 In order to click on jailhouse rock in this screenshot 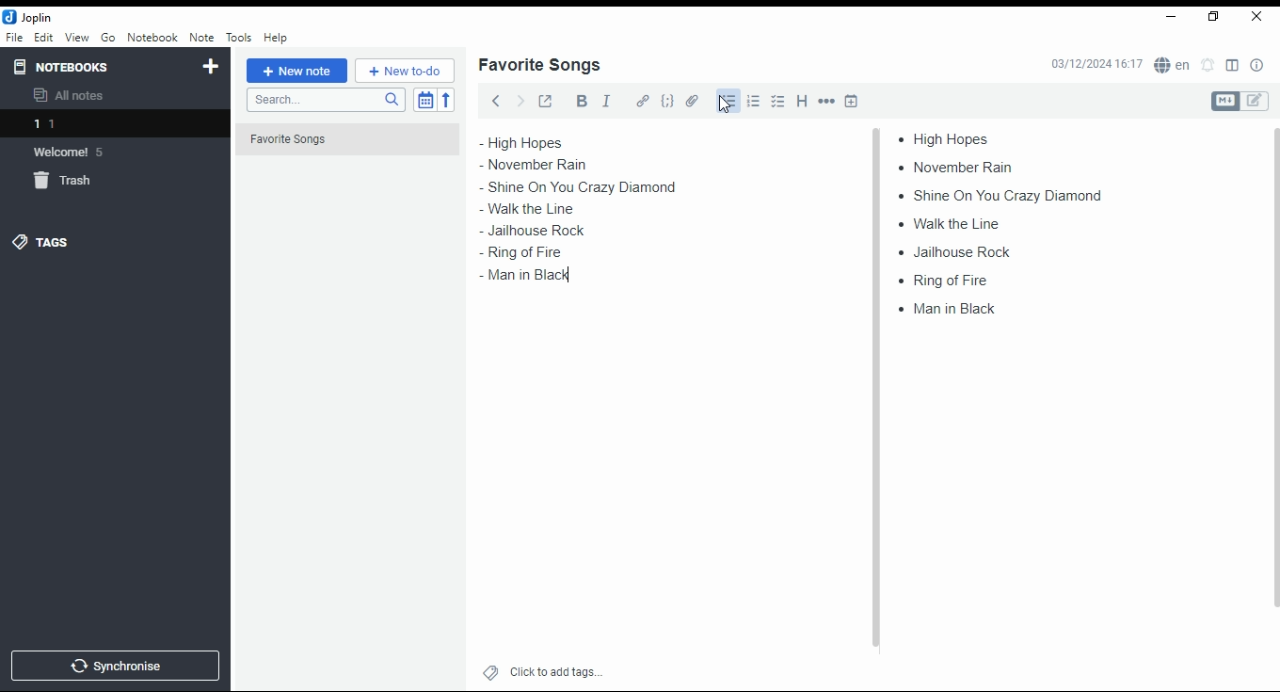, I will do `click(531, 231)`.